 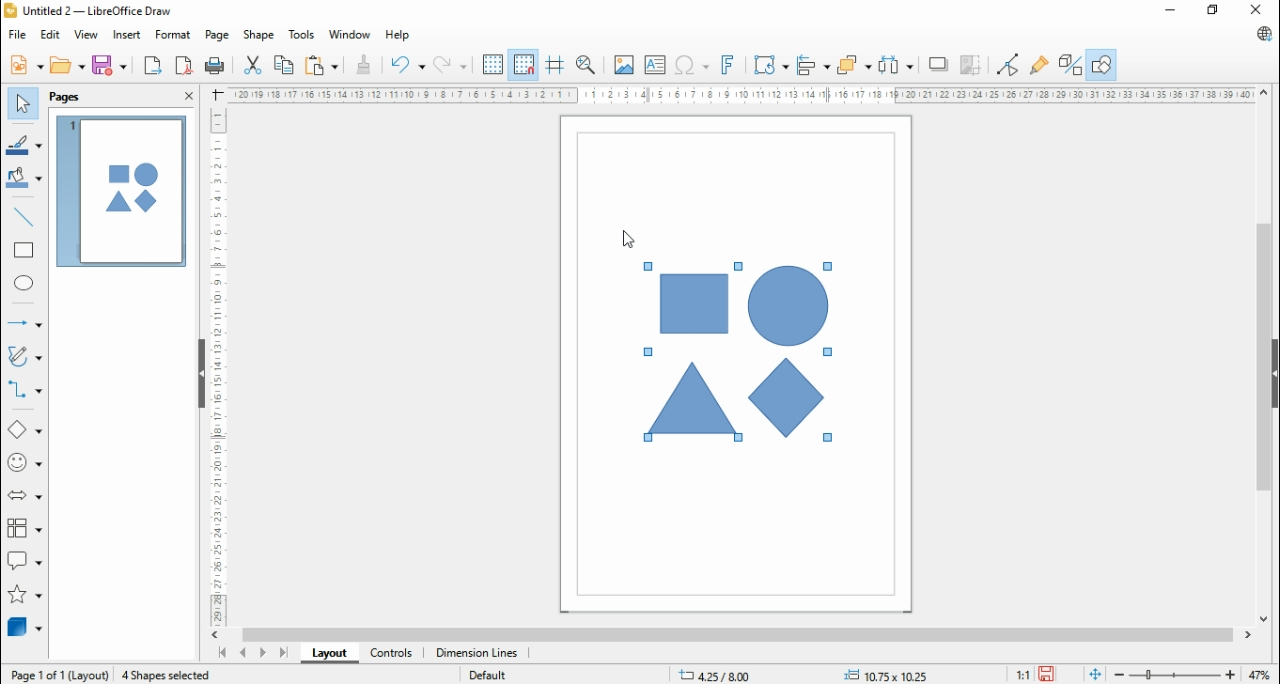 I want to click on clone formattings, so click(x=363, y=65).